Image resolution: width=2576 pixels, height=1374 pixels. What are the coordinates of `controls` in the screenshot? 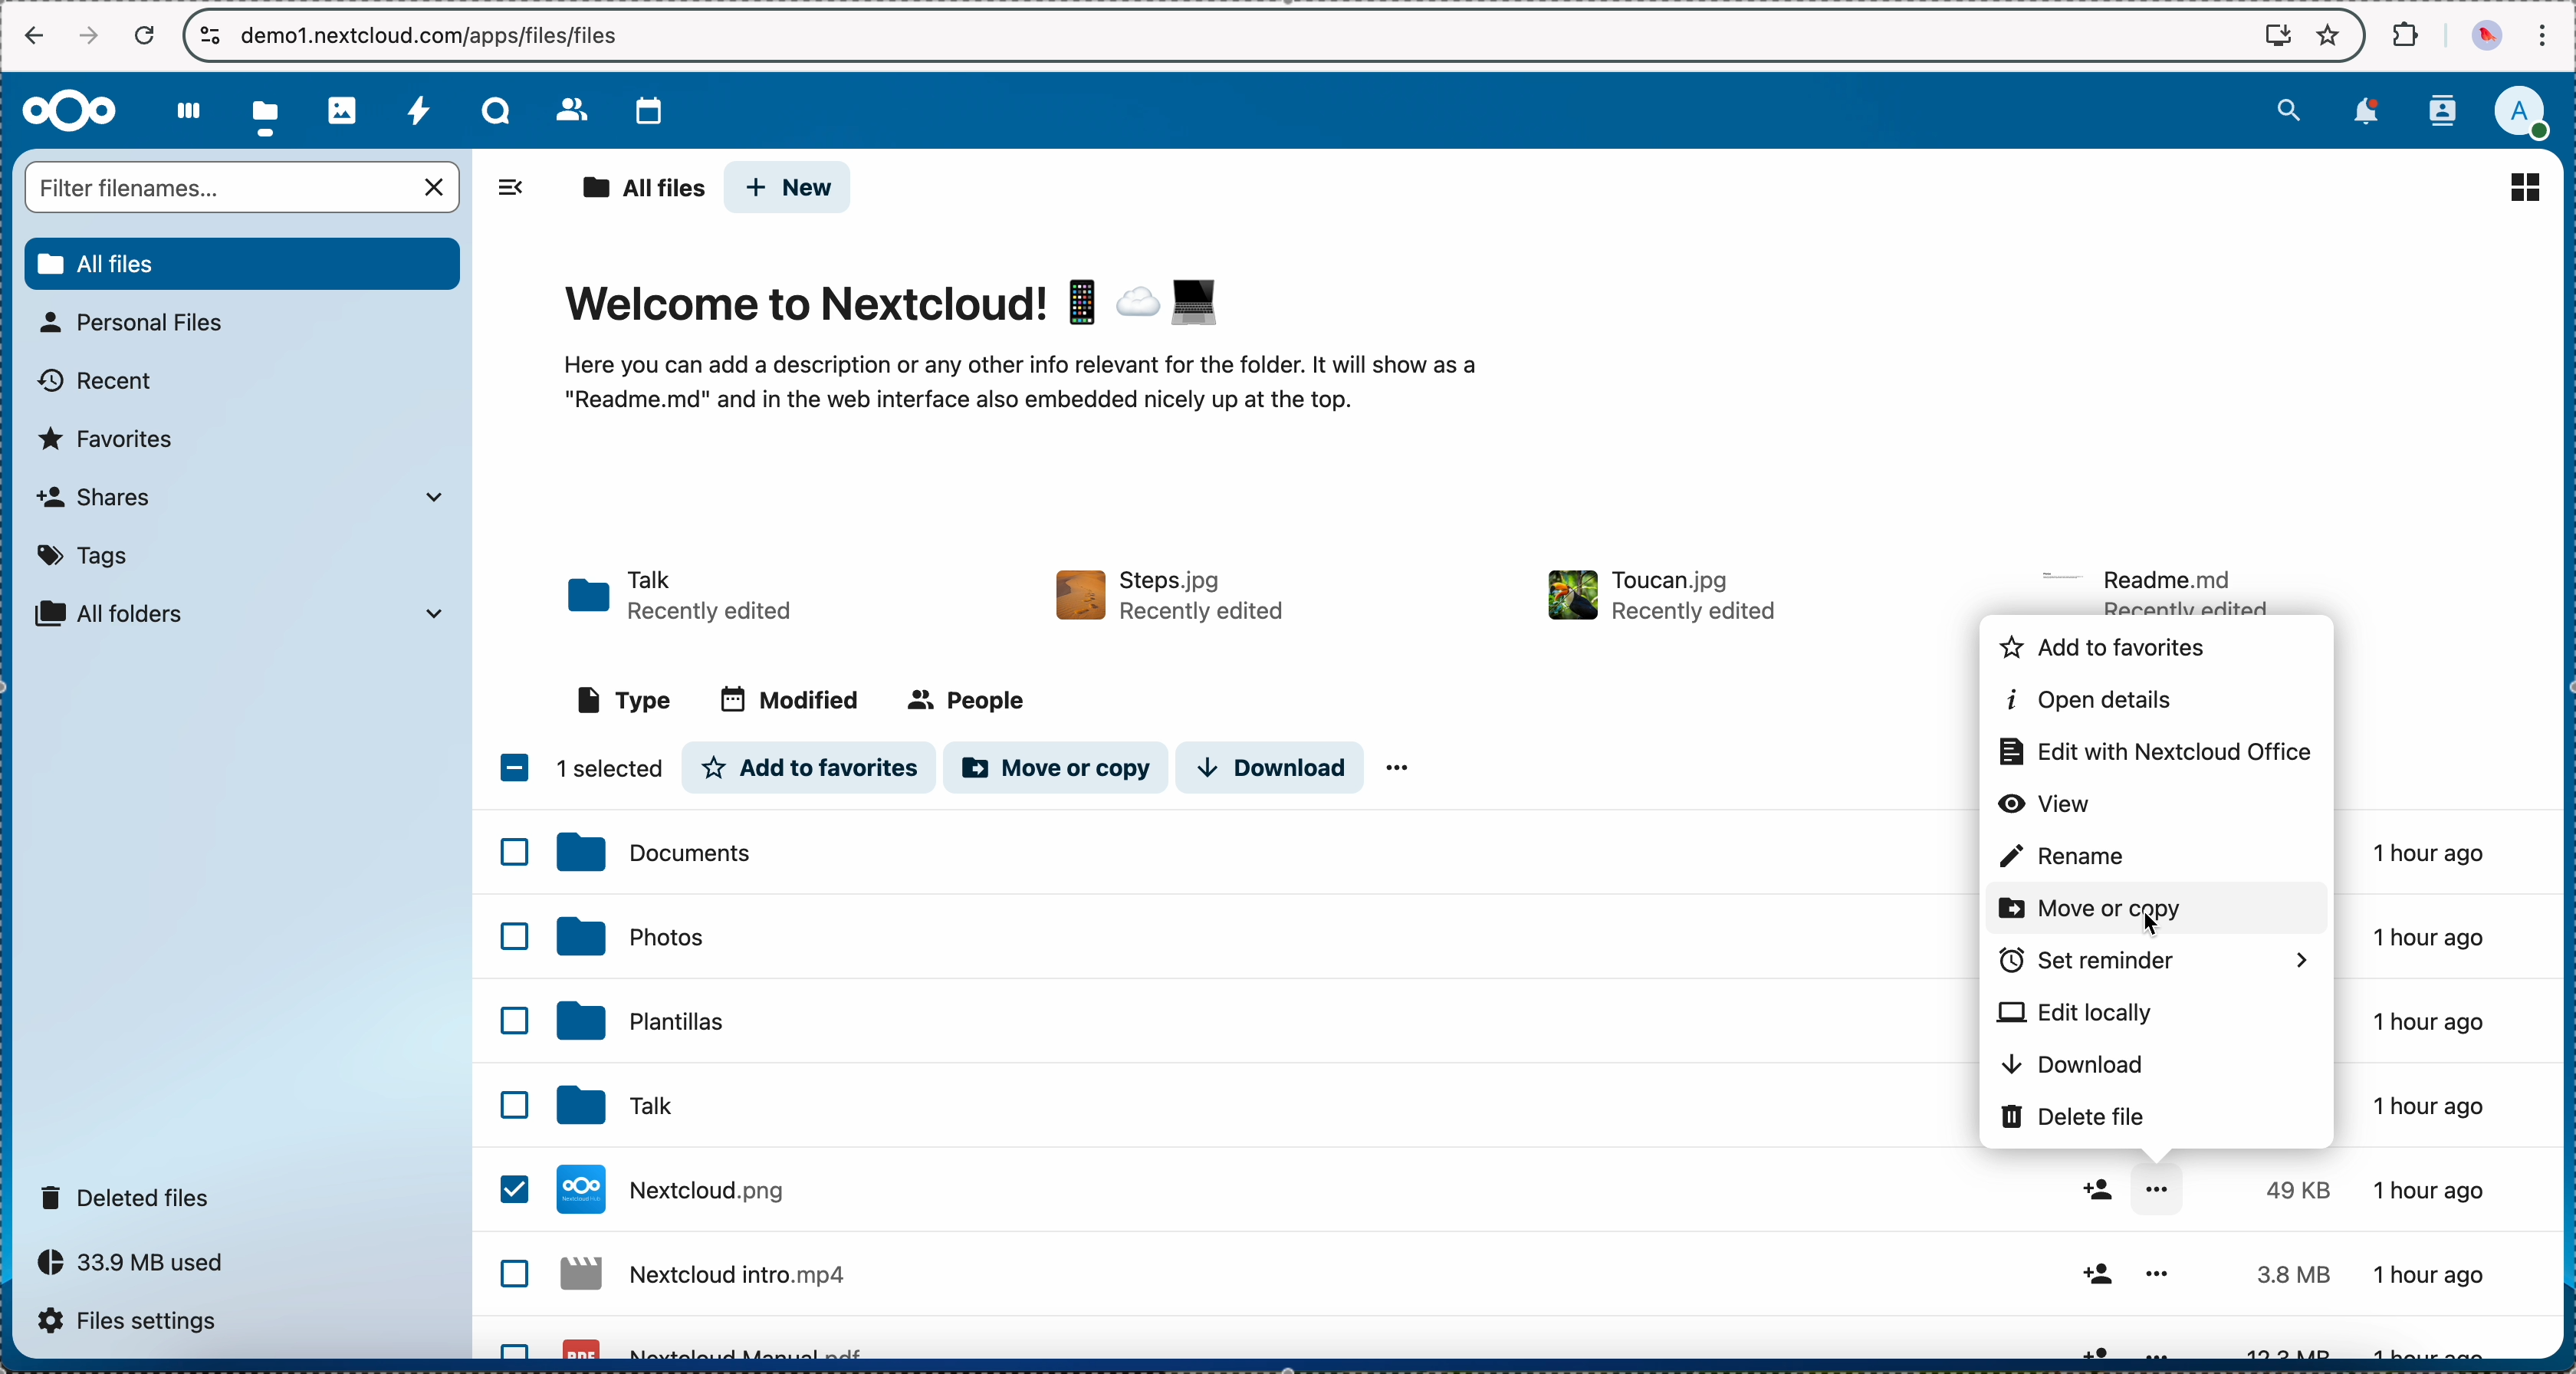 It's located at (211, 36).